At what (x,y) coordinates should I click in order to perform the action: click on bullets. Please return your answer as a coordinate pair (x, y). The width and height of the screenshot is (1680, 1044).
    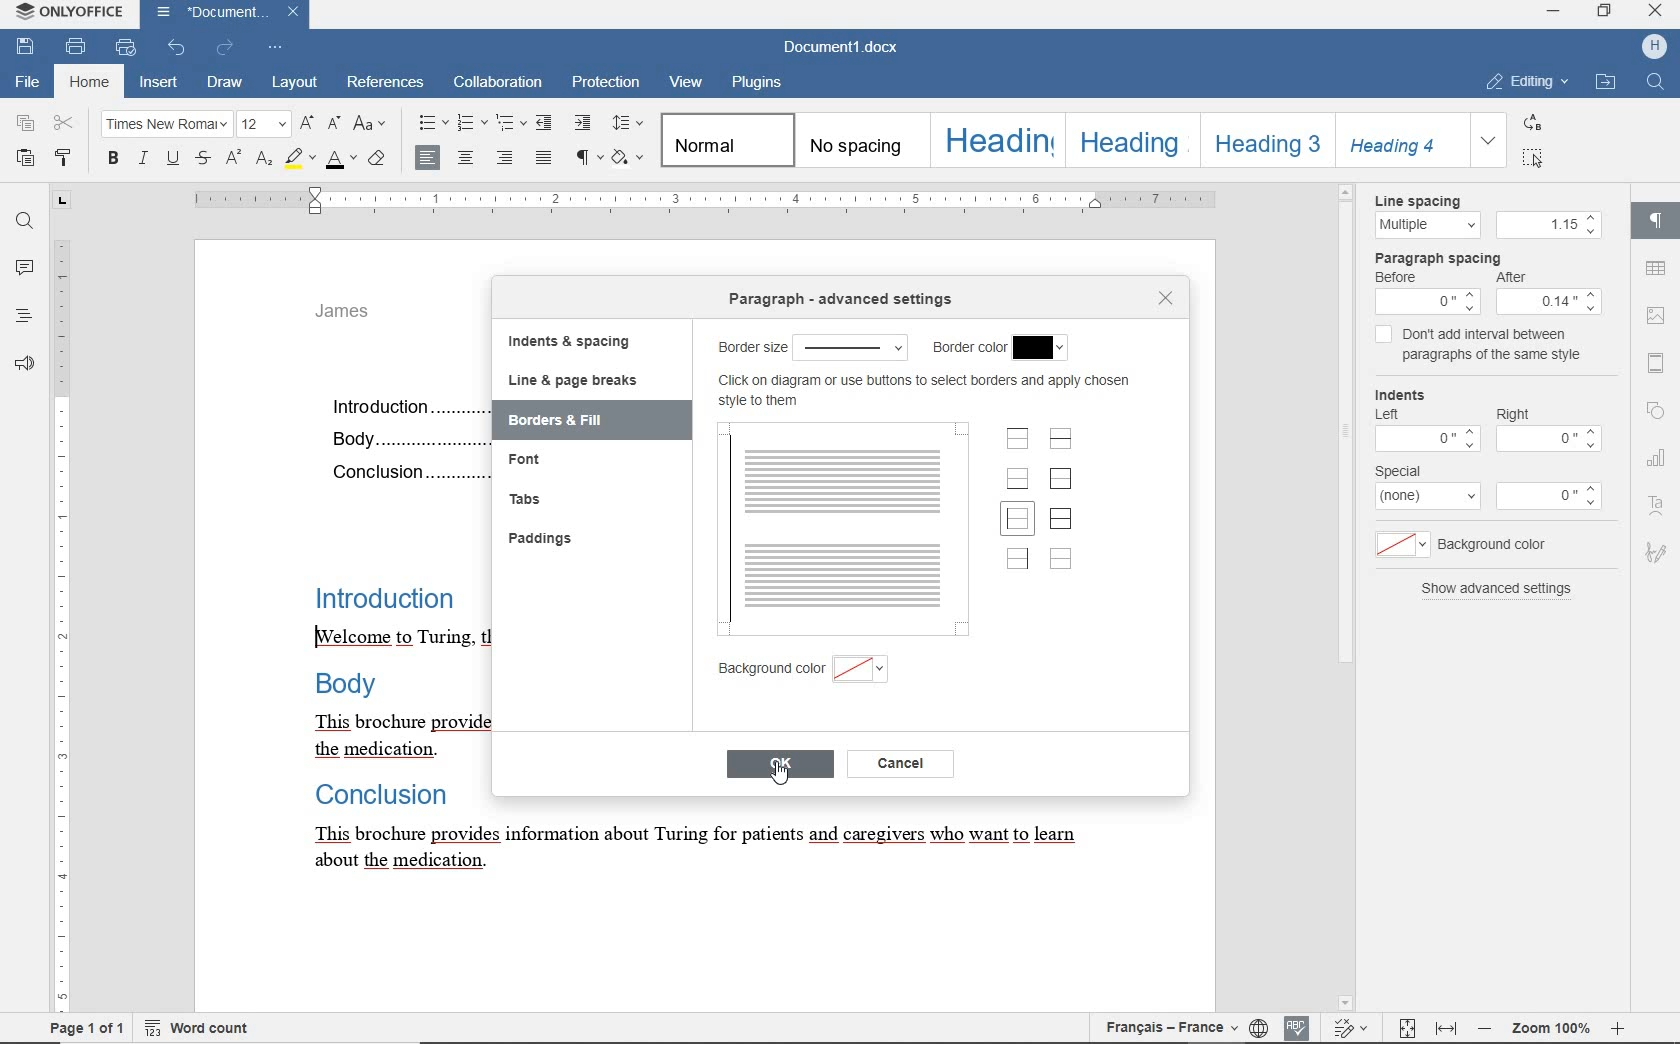
    Looking at the image, I should click on (433, 123).